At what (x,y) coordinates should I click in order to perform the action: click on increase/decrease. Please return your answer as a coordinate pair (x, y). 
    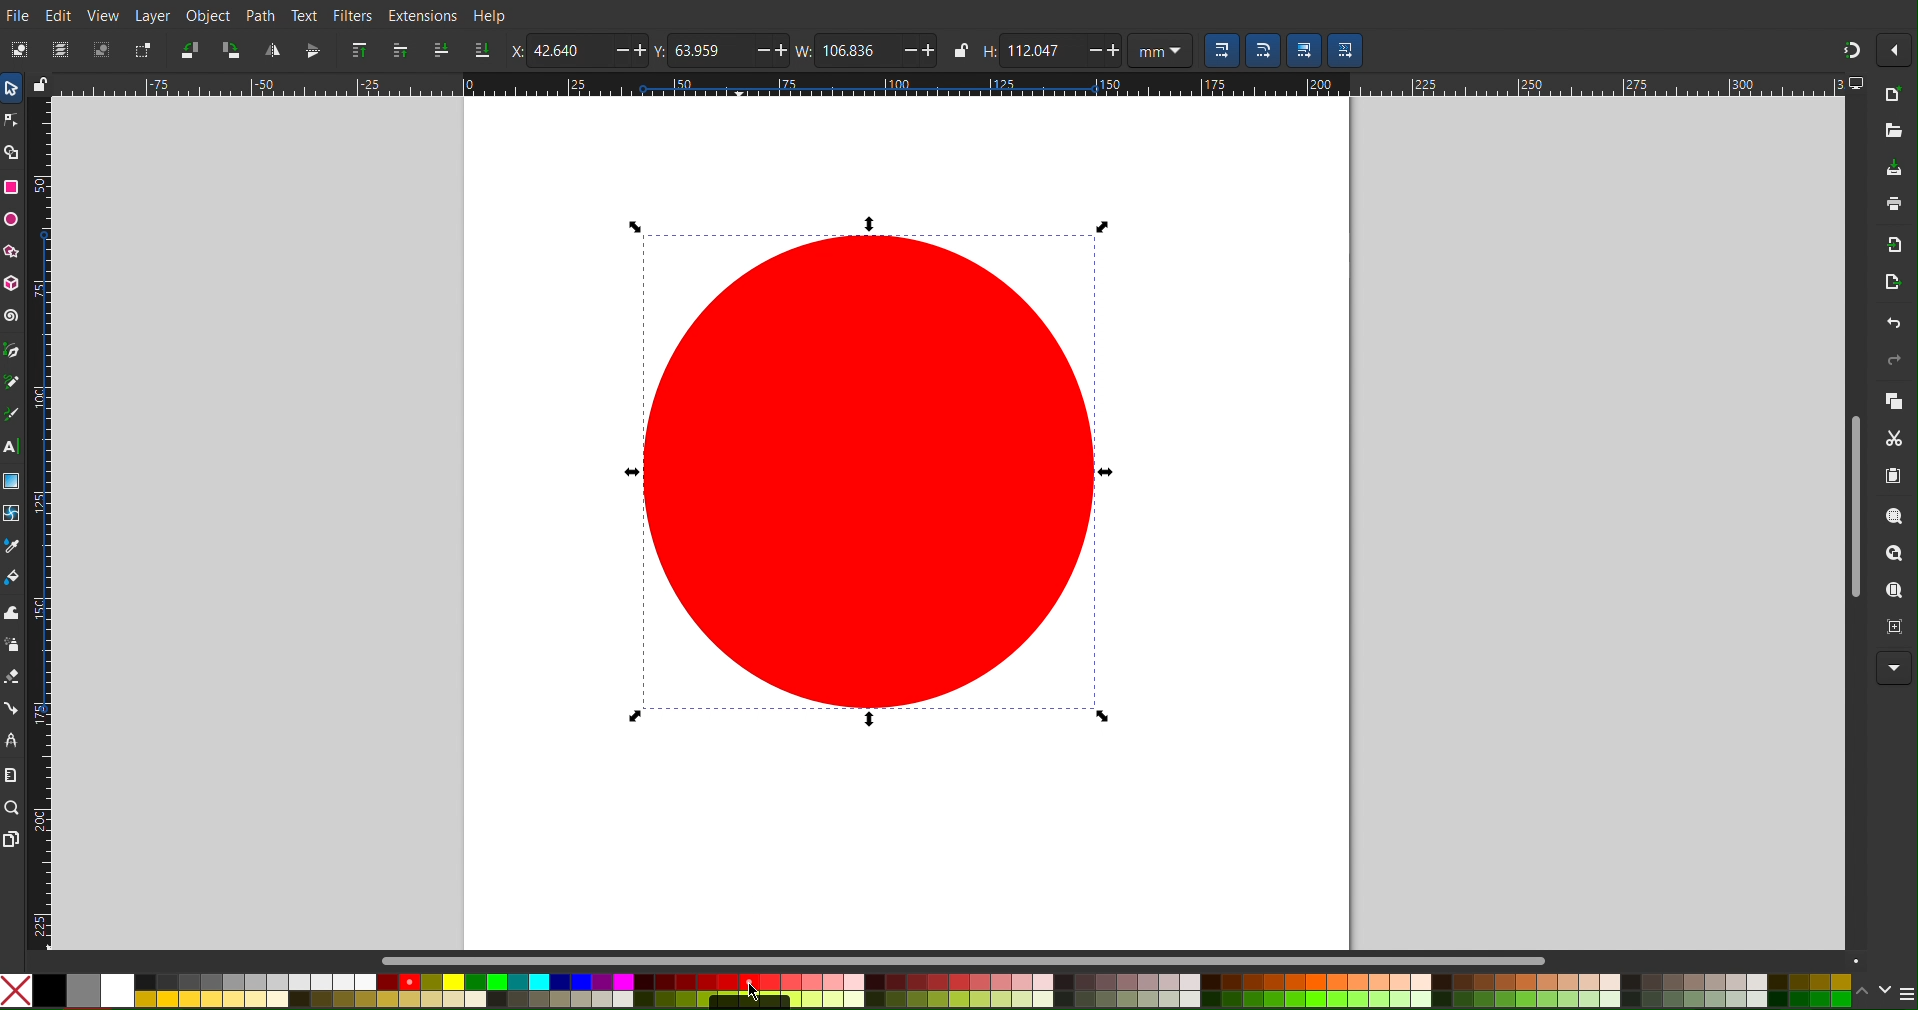
    Looking at the image, I should click on (920, 50).